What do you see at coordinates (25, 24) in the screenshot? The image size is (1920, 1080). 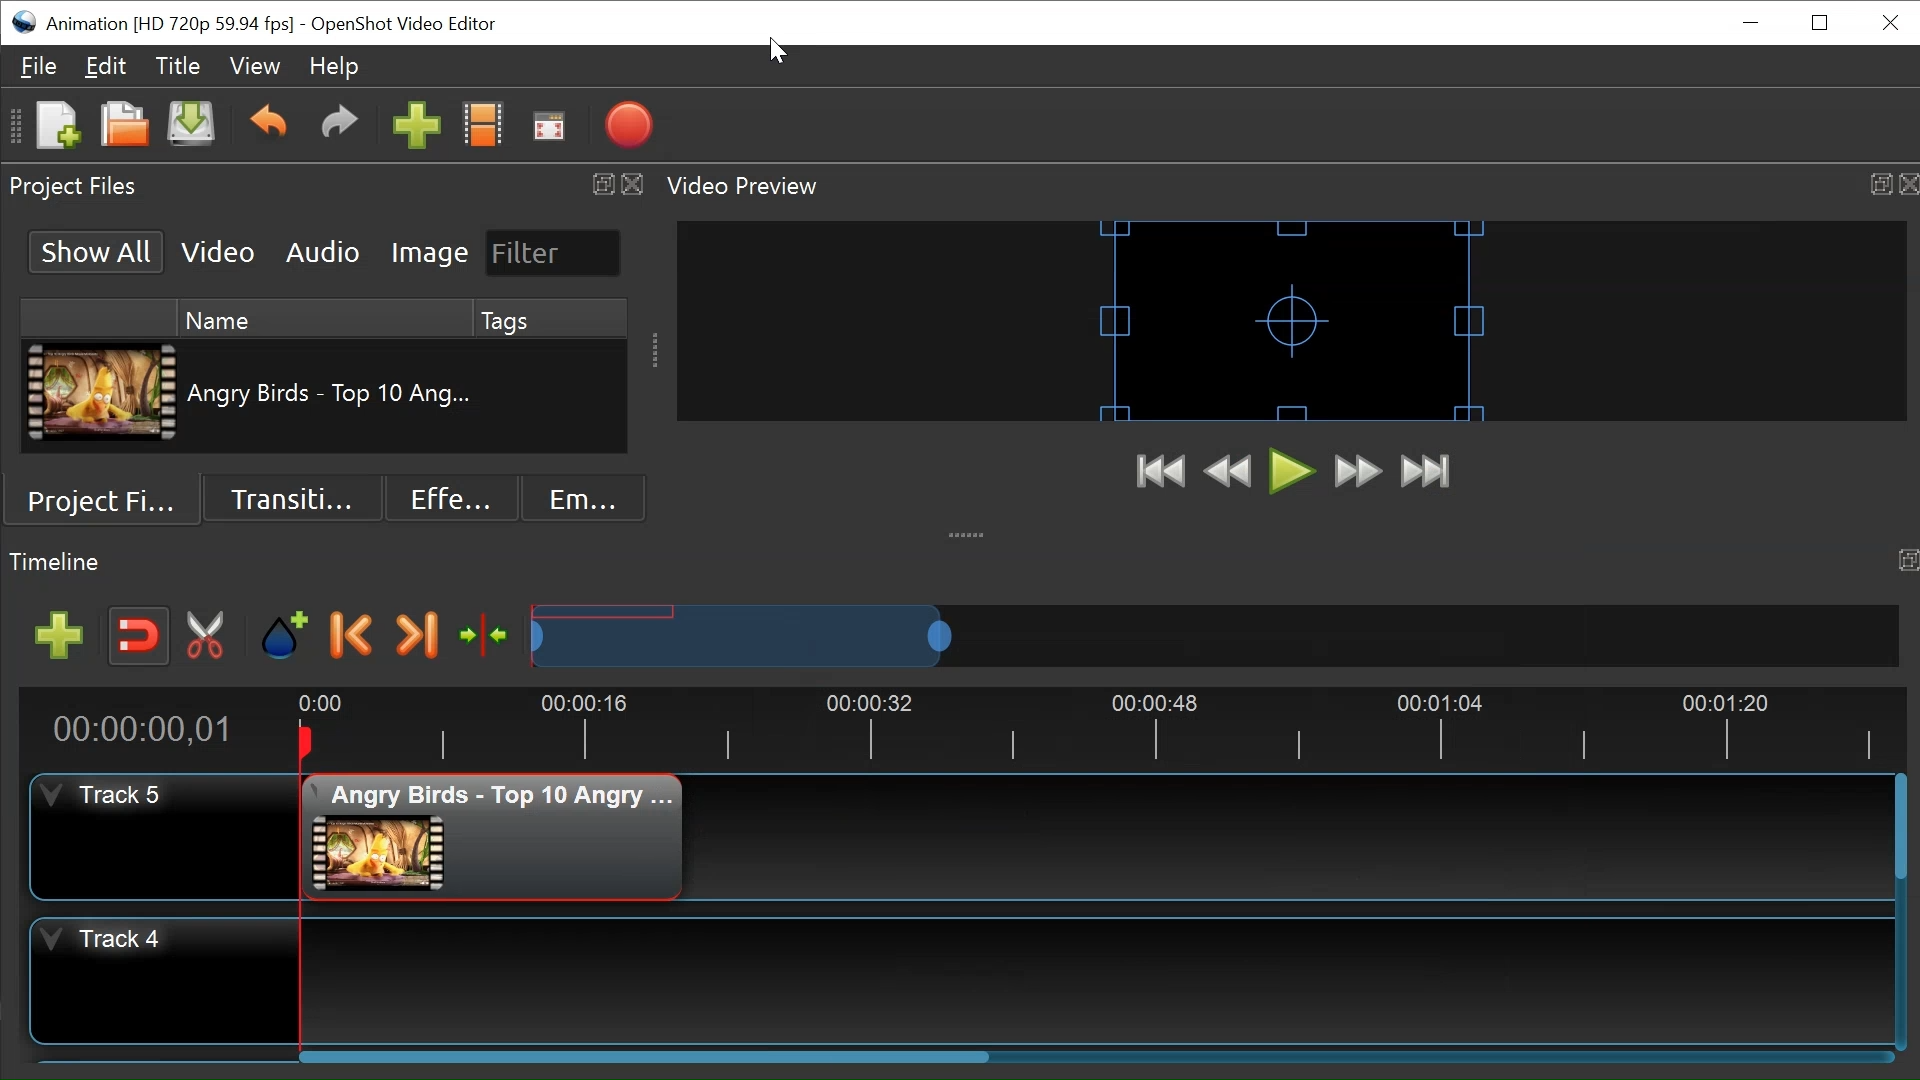 I see `OpenShot` at bounding box center [25, 24].